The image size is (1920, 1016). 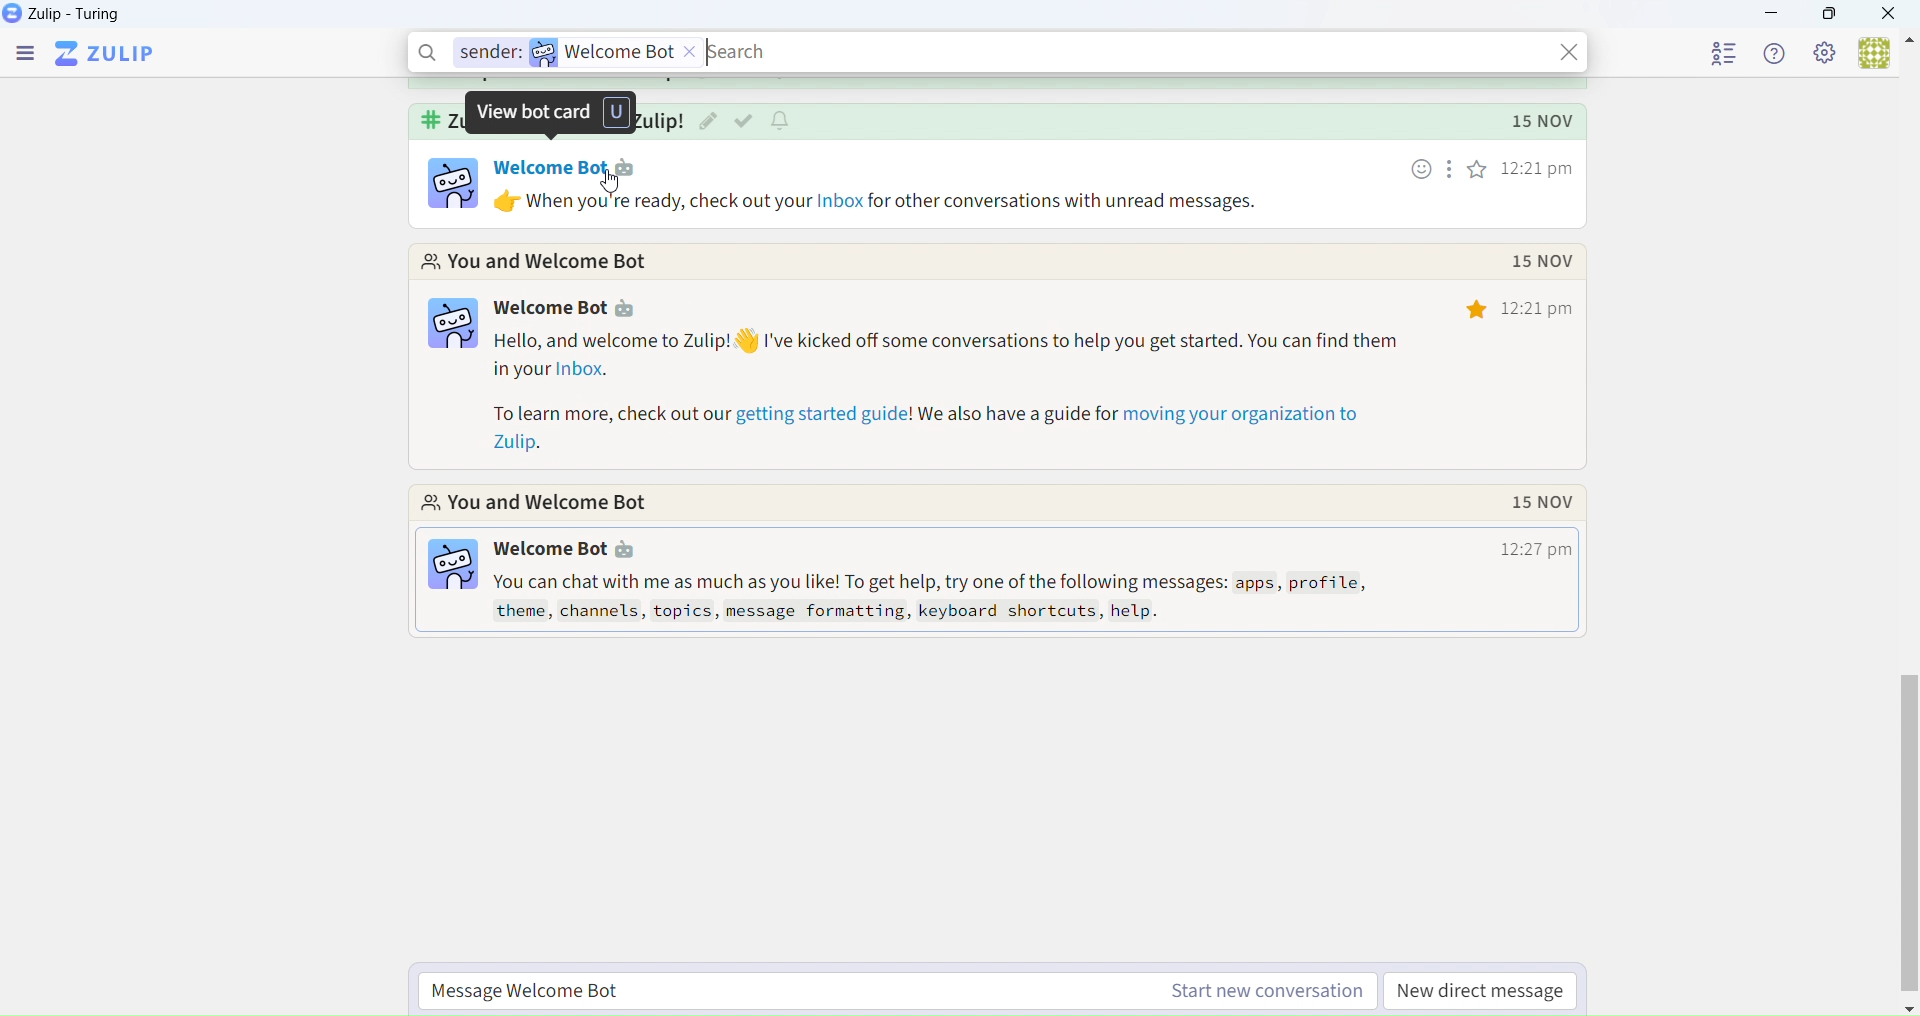 I want to click on edit, so click(x=709, y=123).